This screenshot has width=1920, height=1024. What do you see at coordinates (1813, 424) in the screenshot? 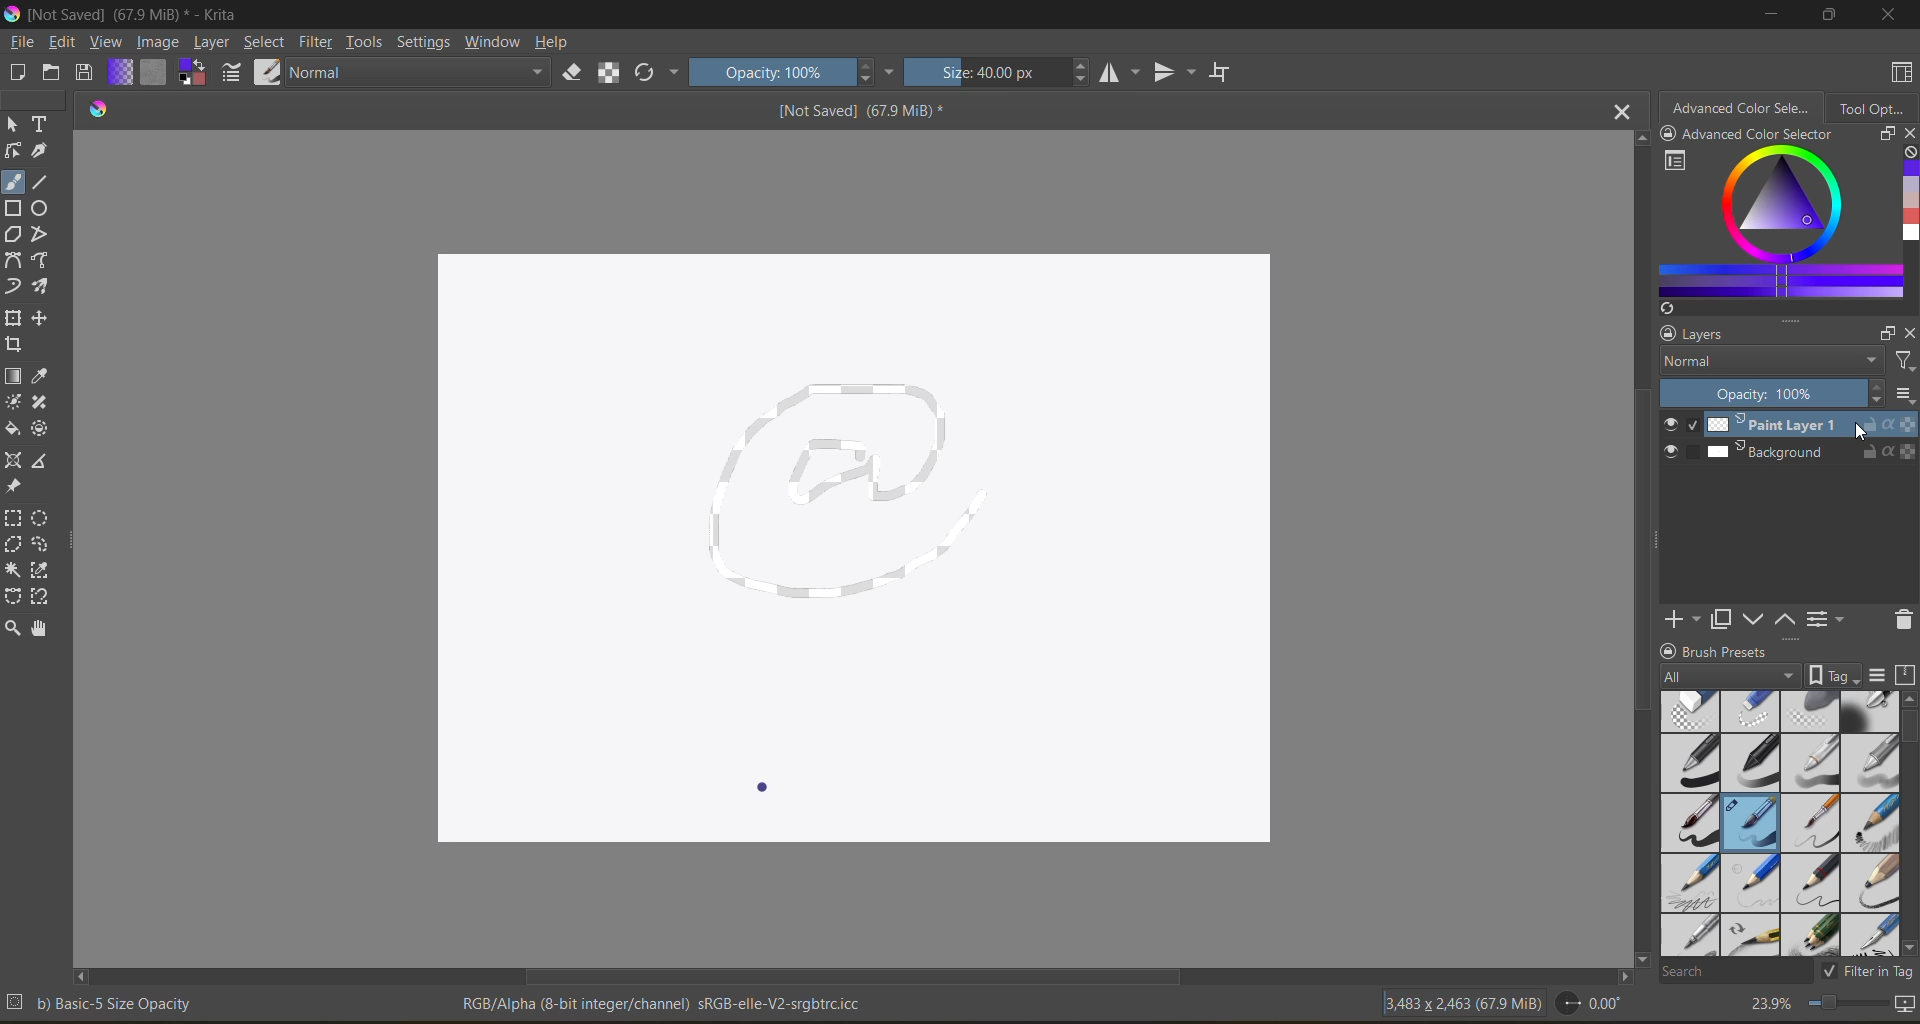
I see `Paint Layer 1` at bounding box center [1813, 424].